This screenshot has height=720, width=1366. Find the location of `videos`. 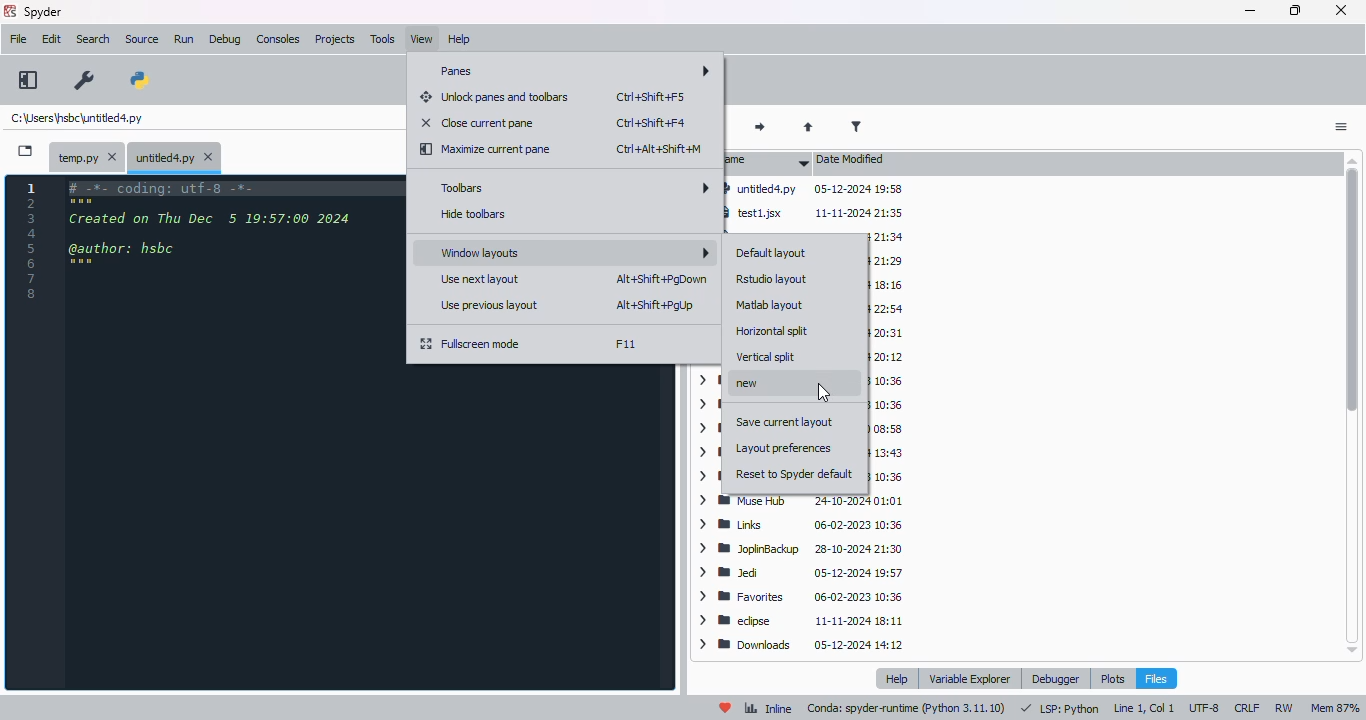

videos is located at coordinates (885, 309).